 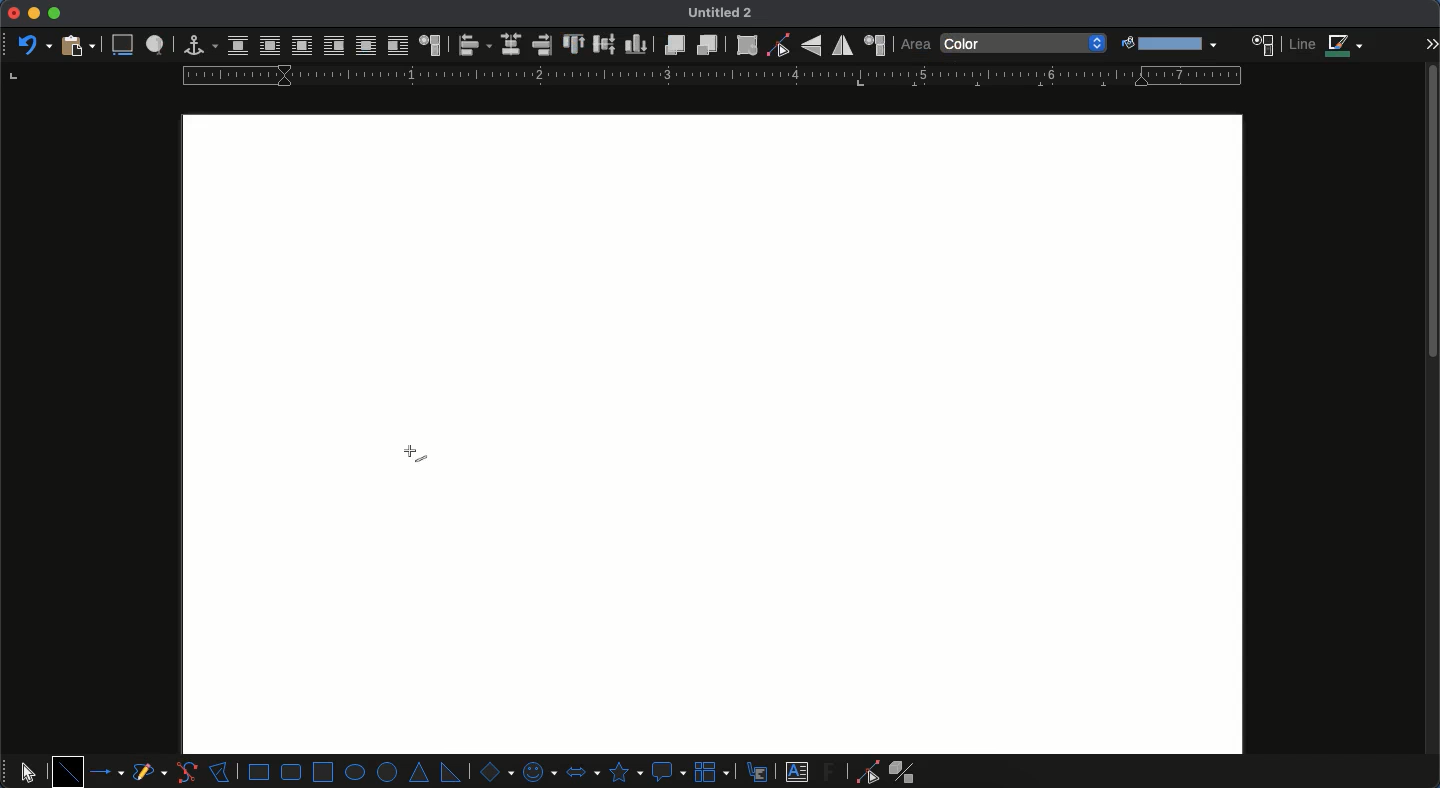 I want to click on area, so click(x=1263, y=43).